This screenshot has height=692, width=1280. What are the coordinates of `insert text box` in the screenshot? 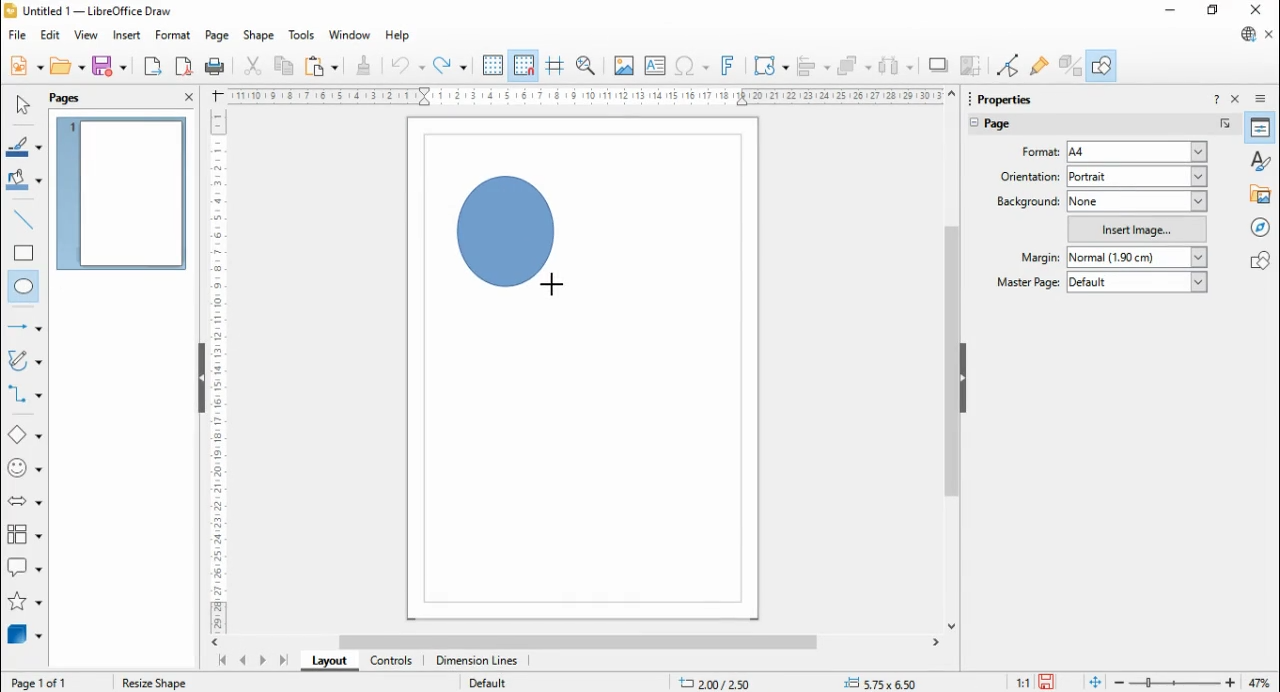 It's located at (654, 65).